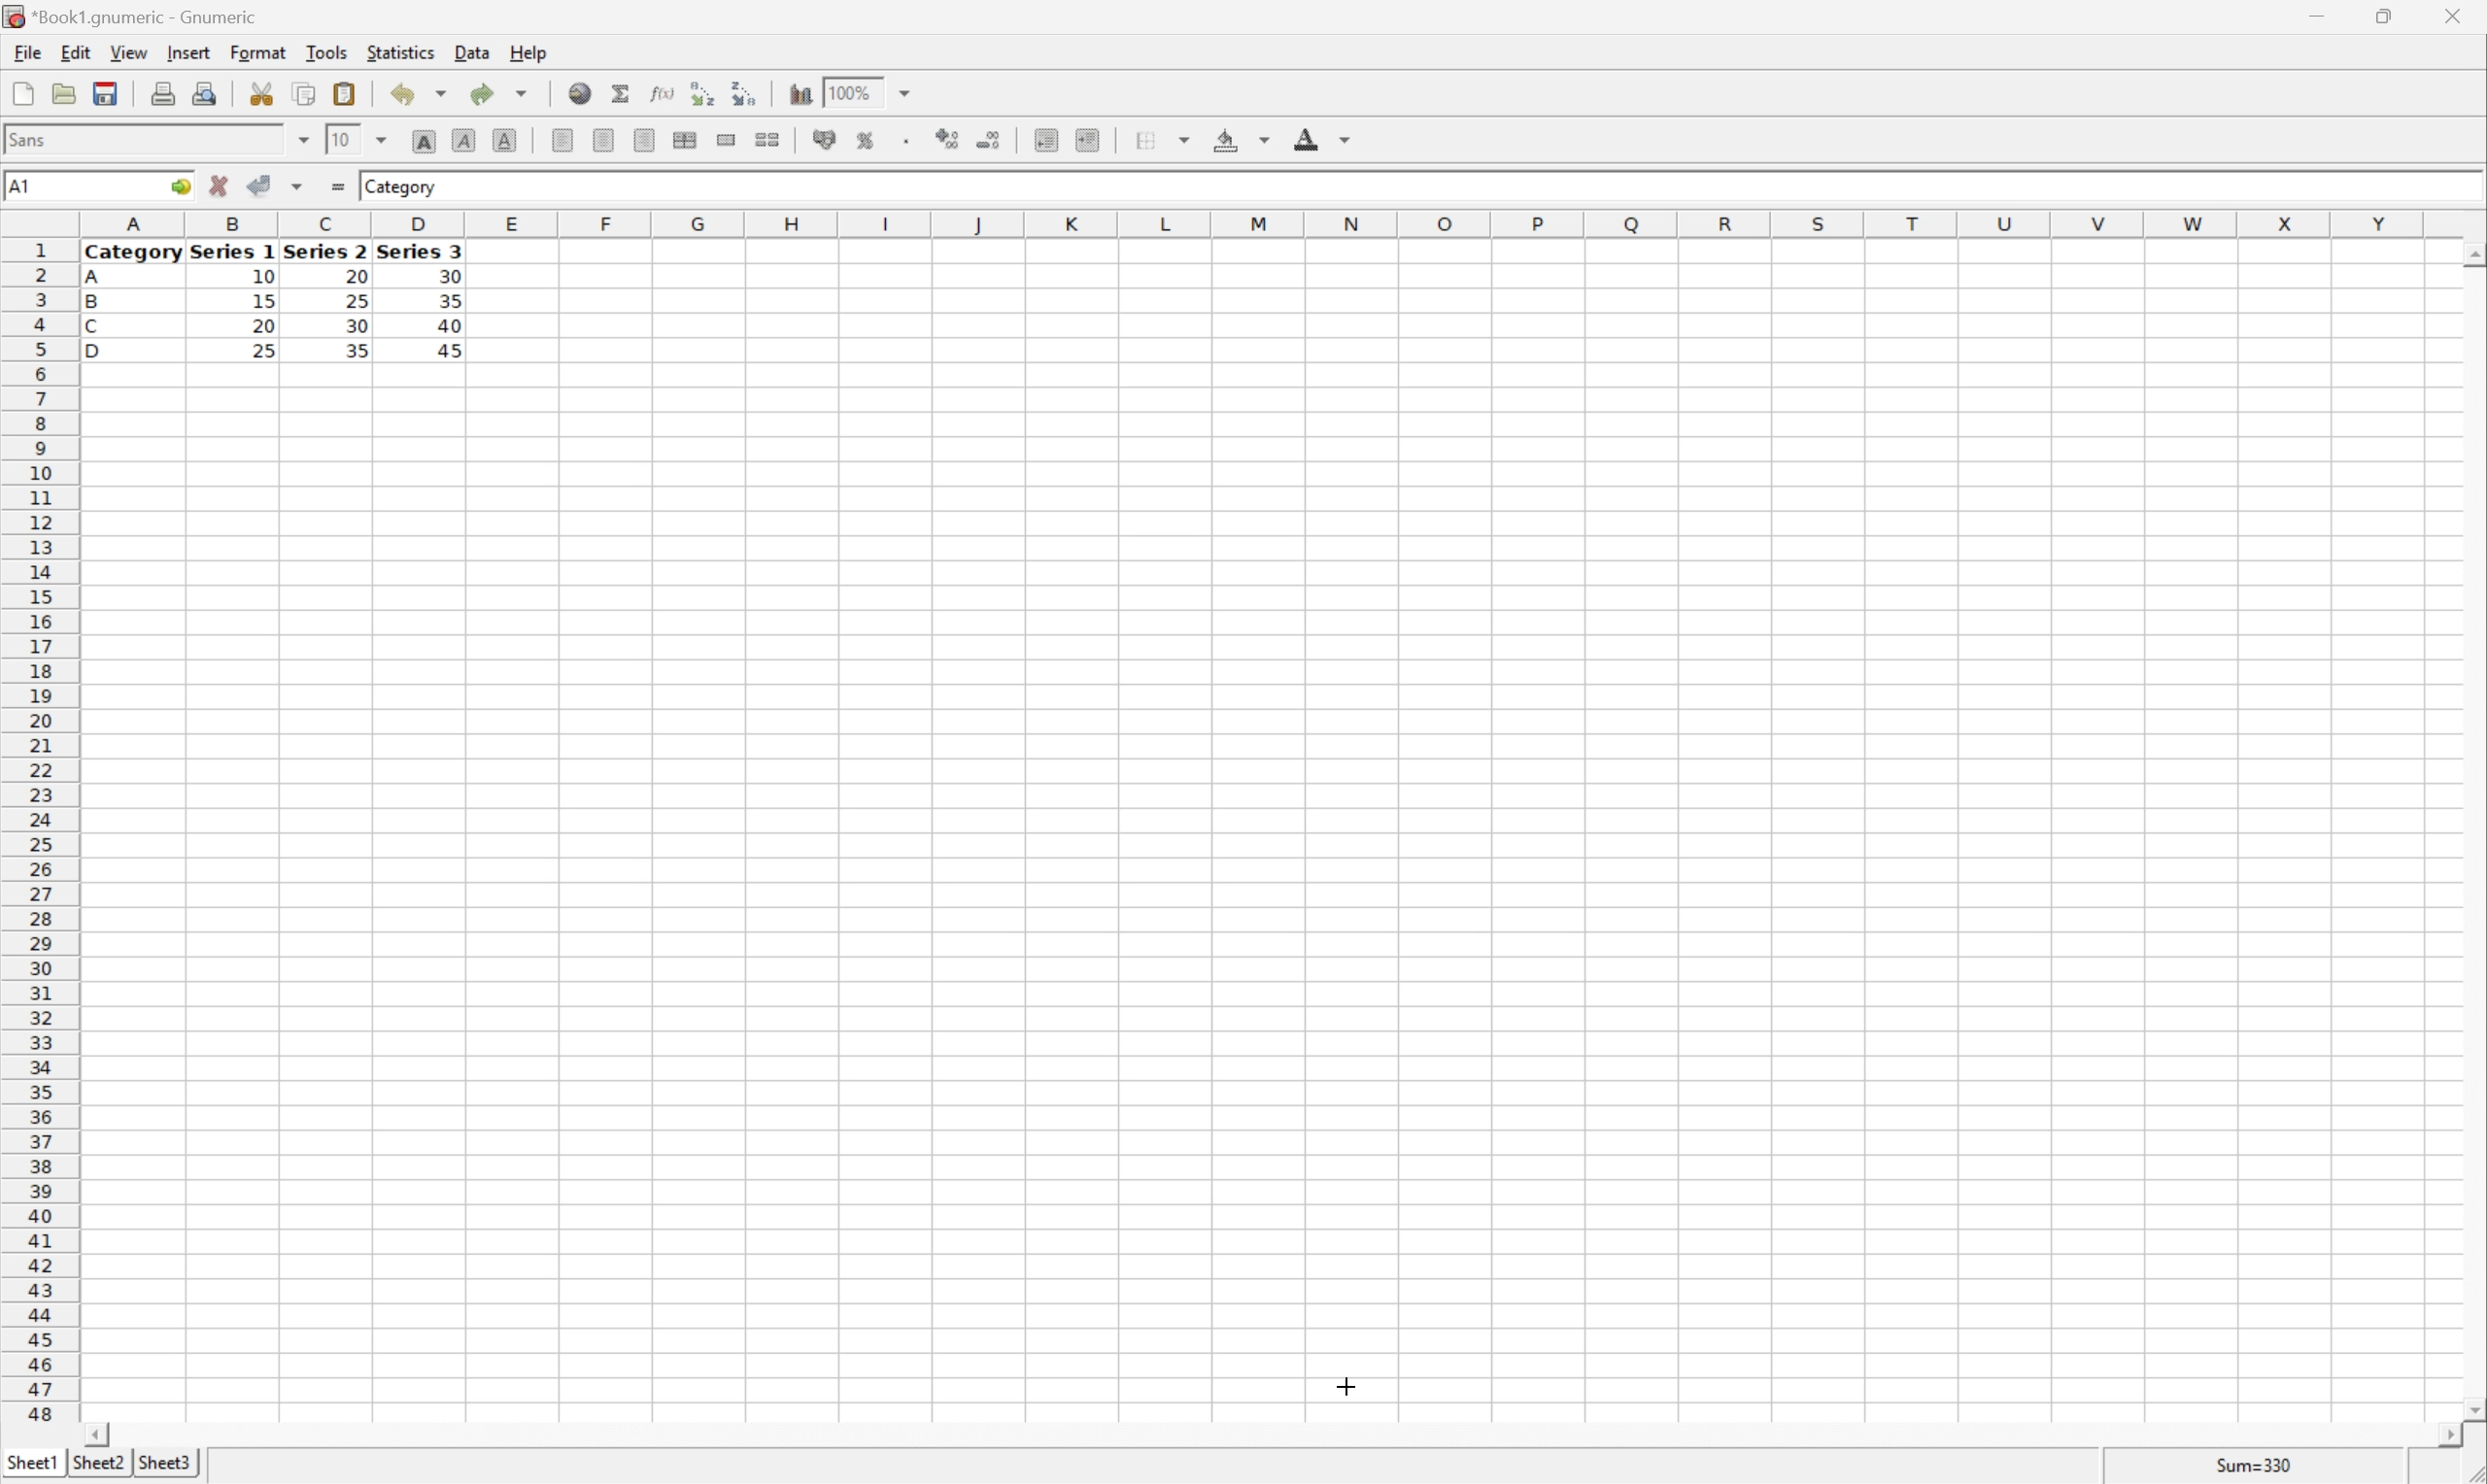  I want to click on Accept changes in multiple cells, so click(296, 186).